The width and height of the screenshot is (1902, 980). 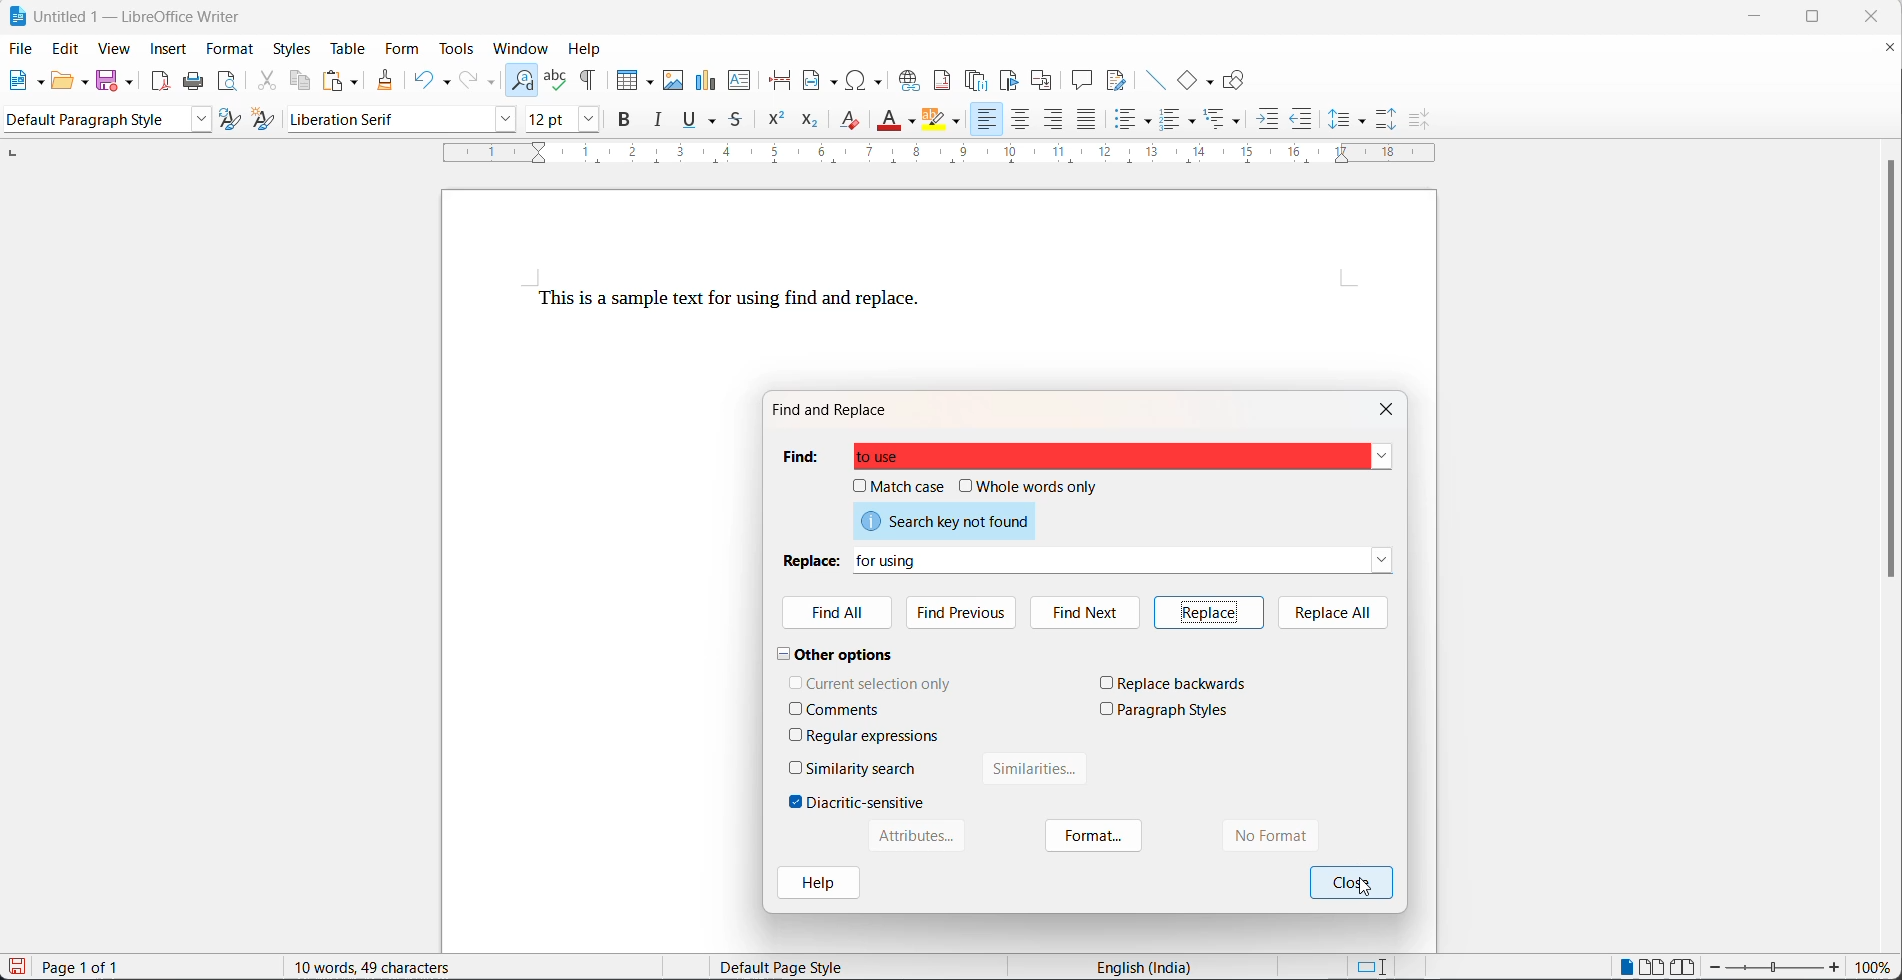 I want to click on bold, so click(x=626, y=123).